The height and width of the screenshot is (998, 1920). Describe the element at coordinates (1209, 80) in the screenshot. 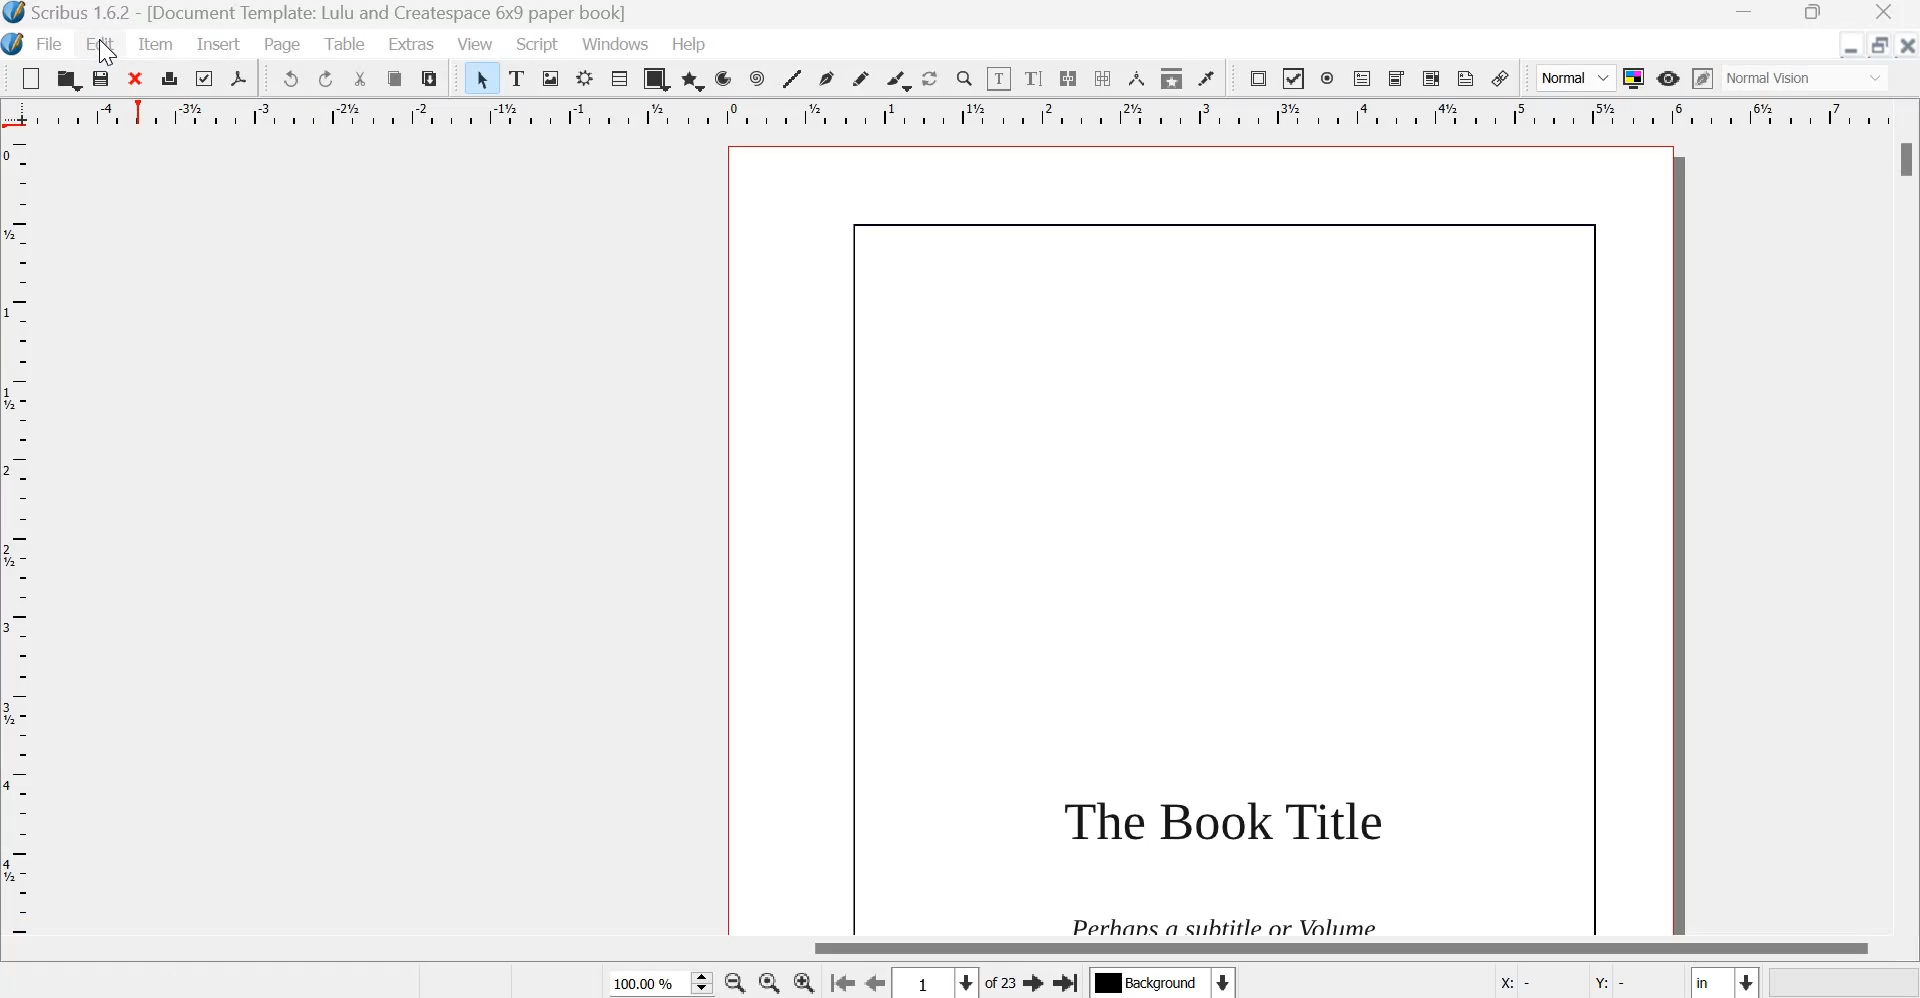

I see `Eye dropper` at that location.